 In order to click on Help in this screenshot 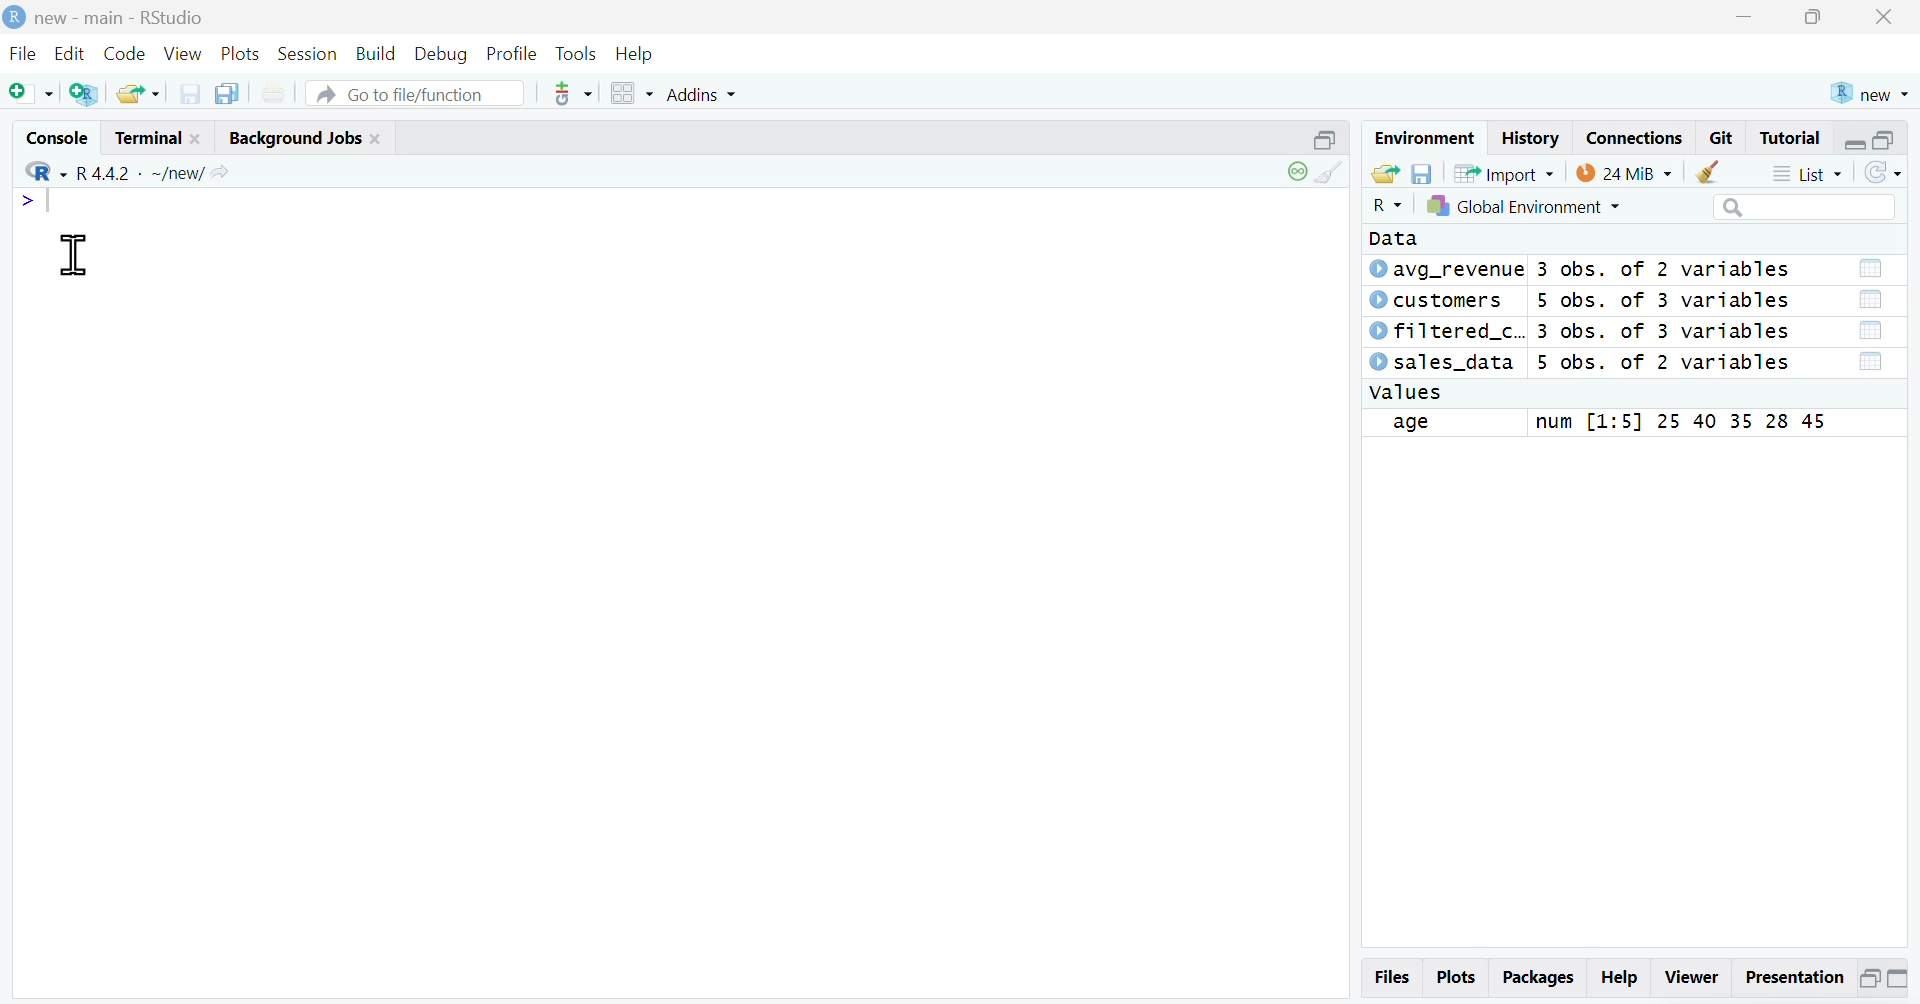, I will do `click(1618, 980)`.